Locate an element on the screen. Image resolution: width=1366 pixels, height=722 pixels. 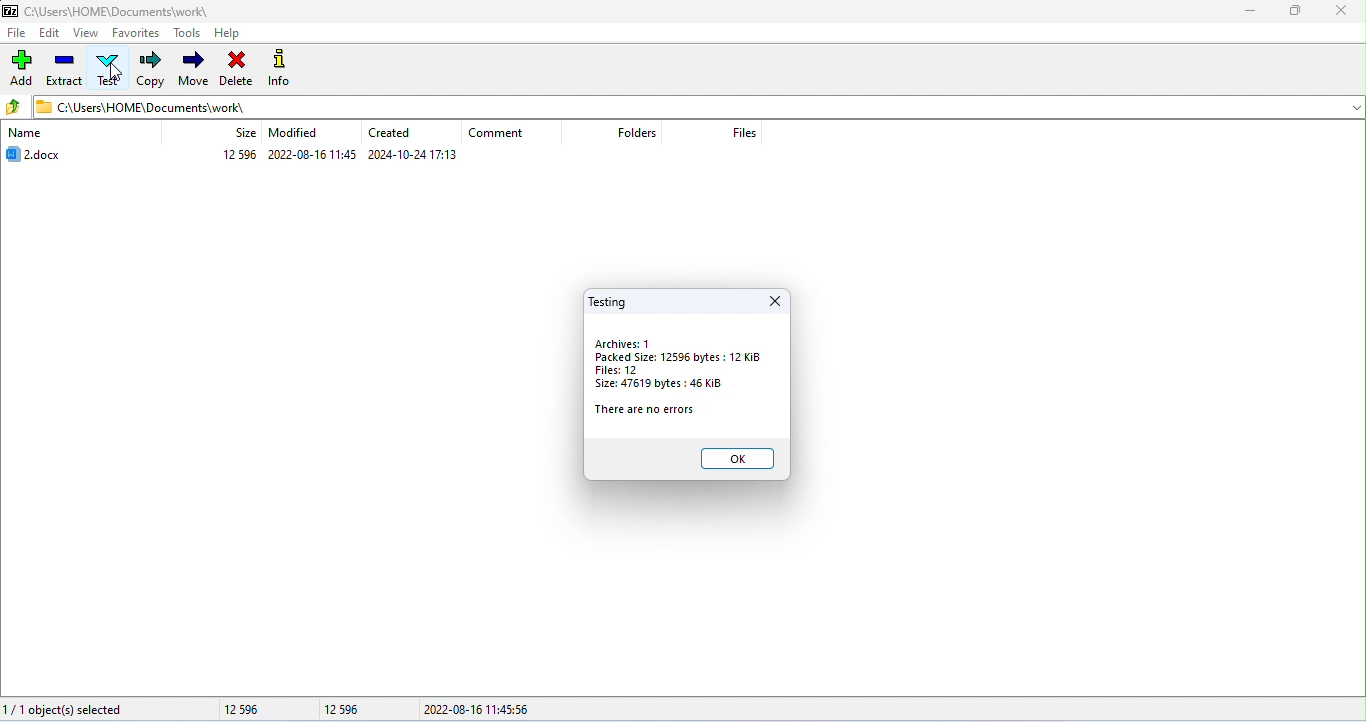
move is located at coordinates (192, 67).